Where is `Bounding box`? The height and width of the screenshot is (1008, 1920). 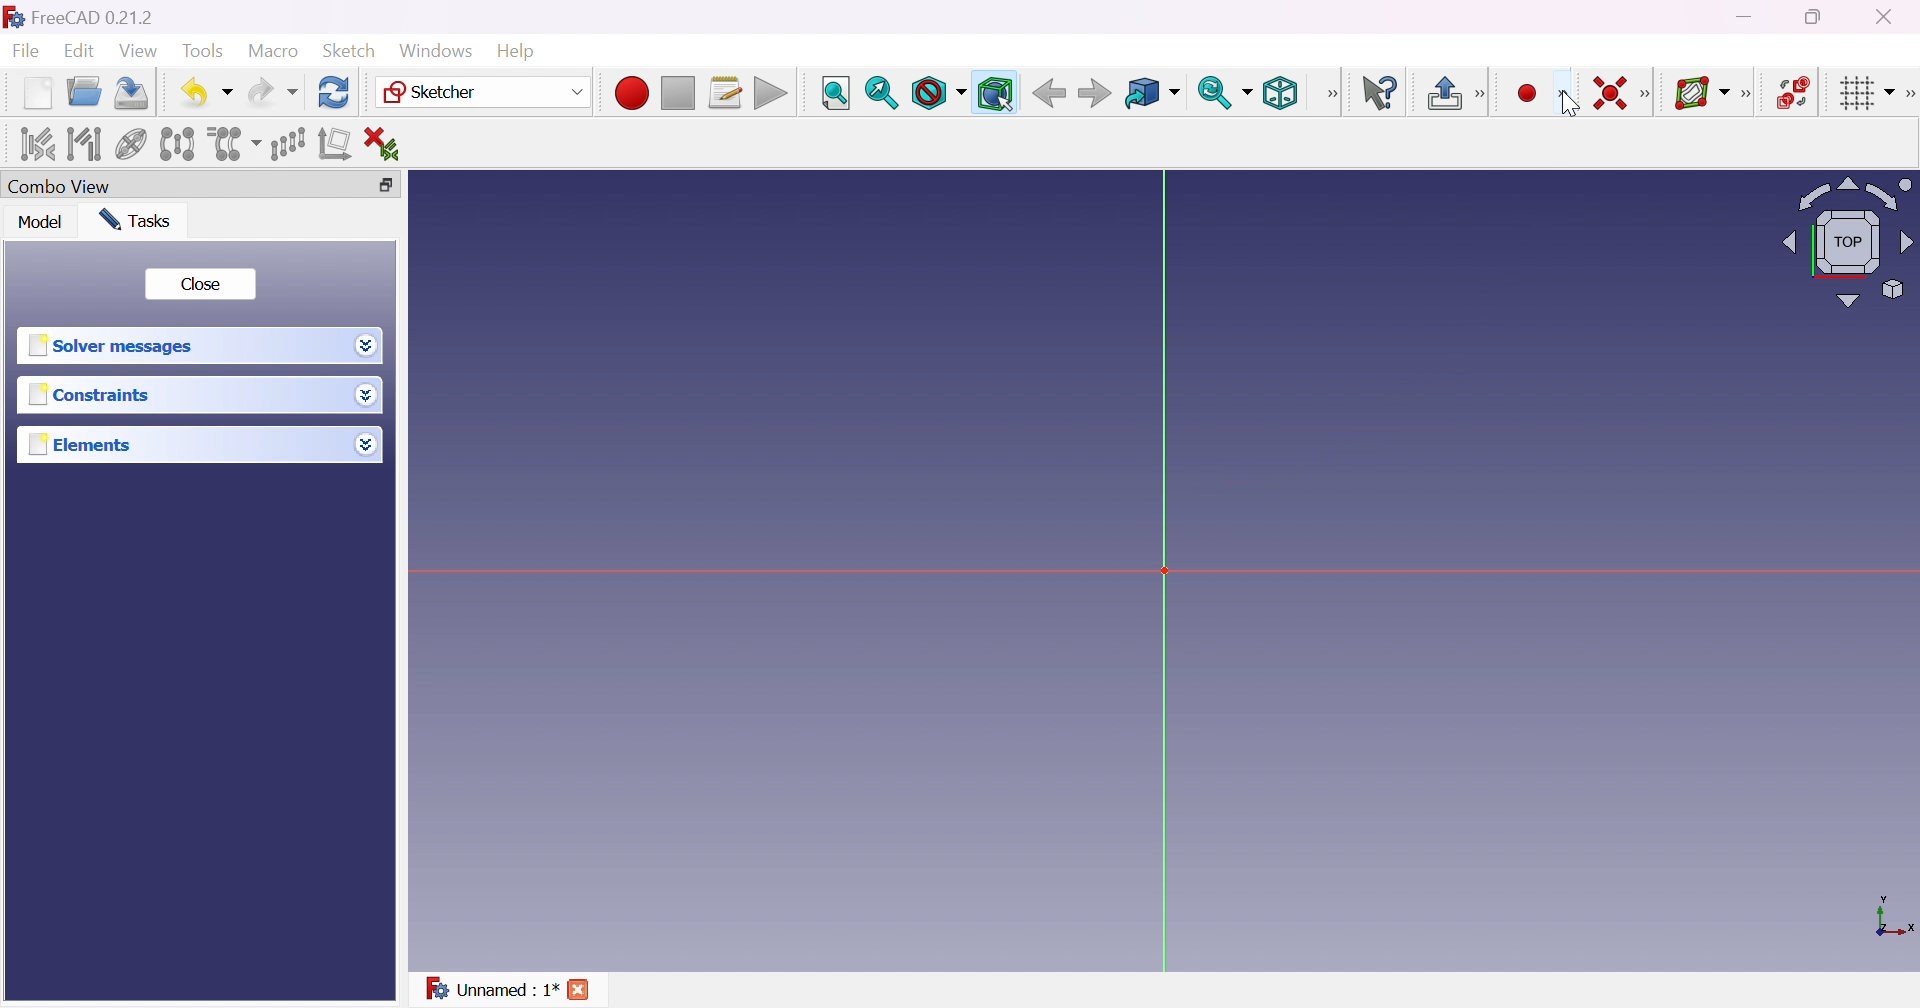
Bounding box is located at coordinates (996, 94).